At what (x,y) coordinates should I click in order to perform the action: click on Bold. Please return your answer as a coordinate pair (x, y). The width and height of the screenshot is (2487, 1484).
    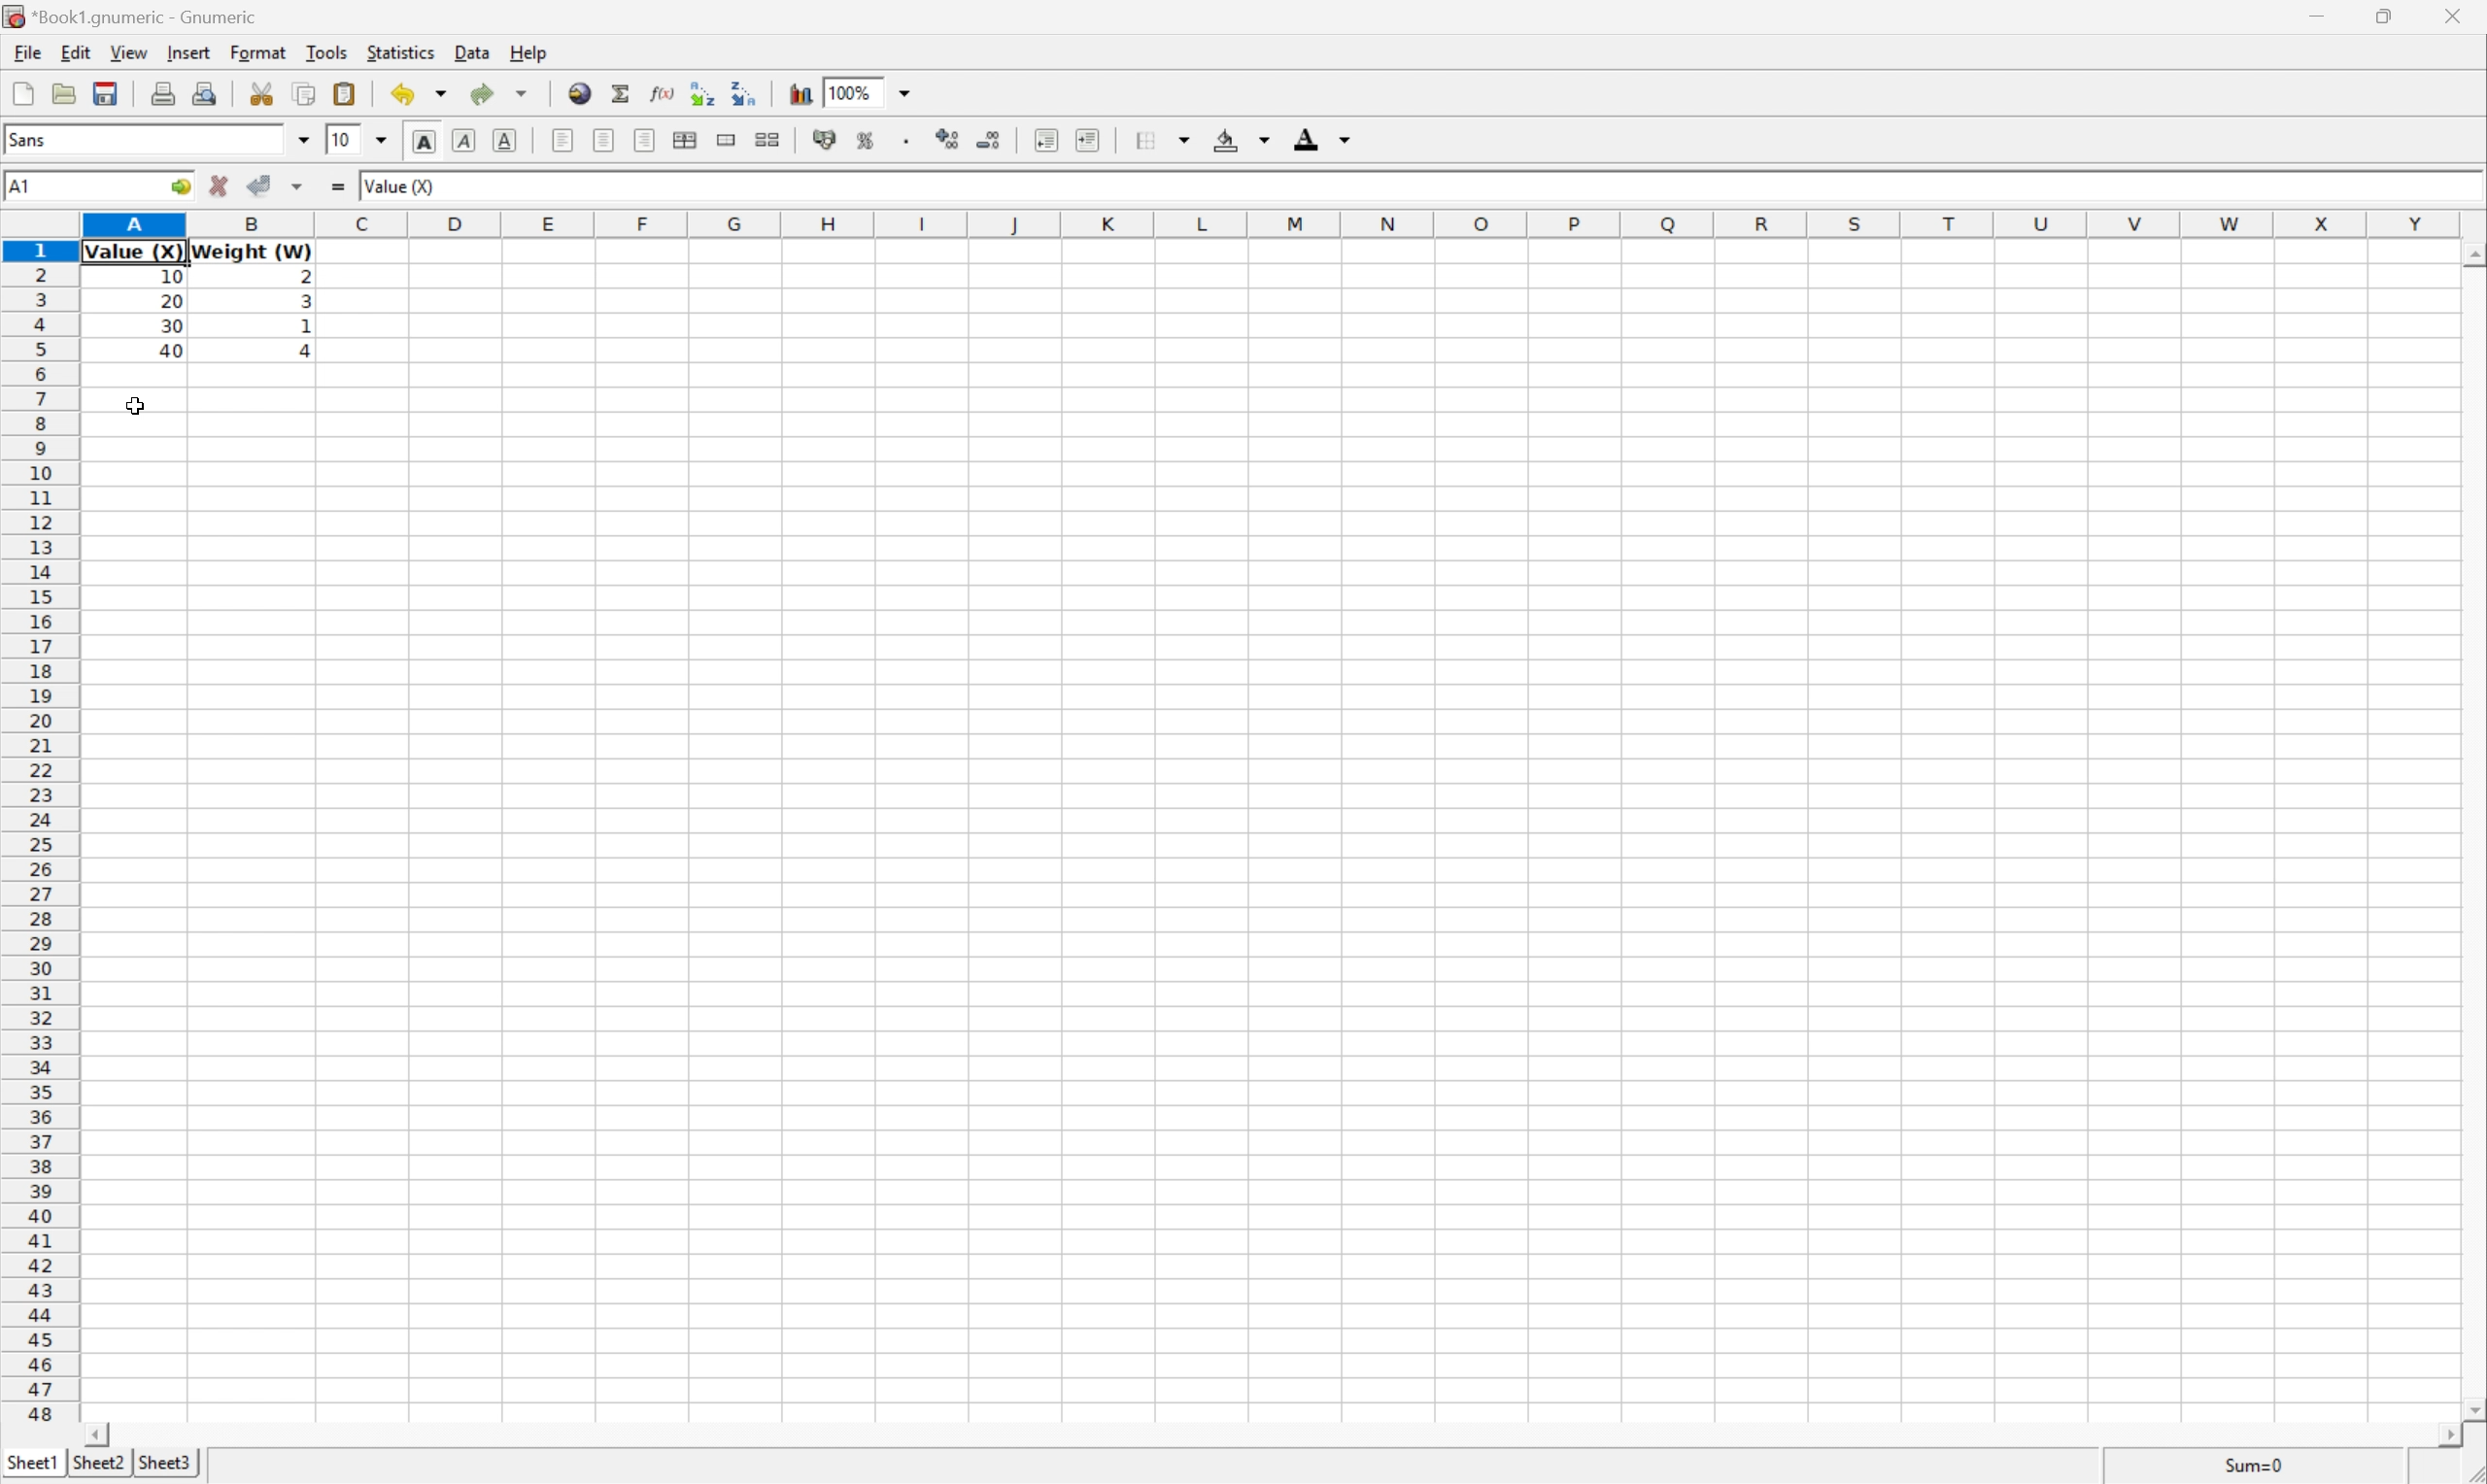
    Looking at the image, I should click on (425, 140).